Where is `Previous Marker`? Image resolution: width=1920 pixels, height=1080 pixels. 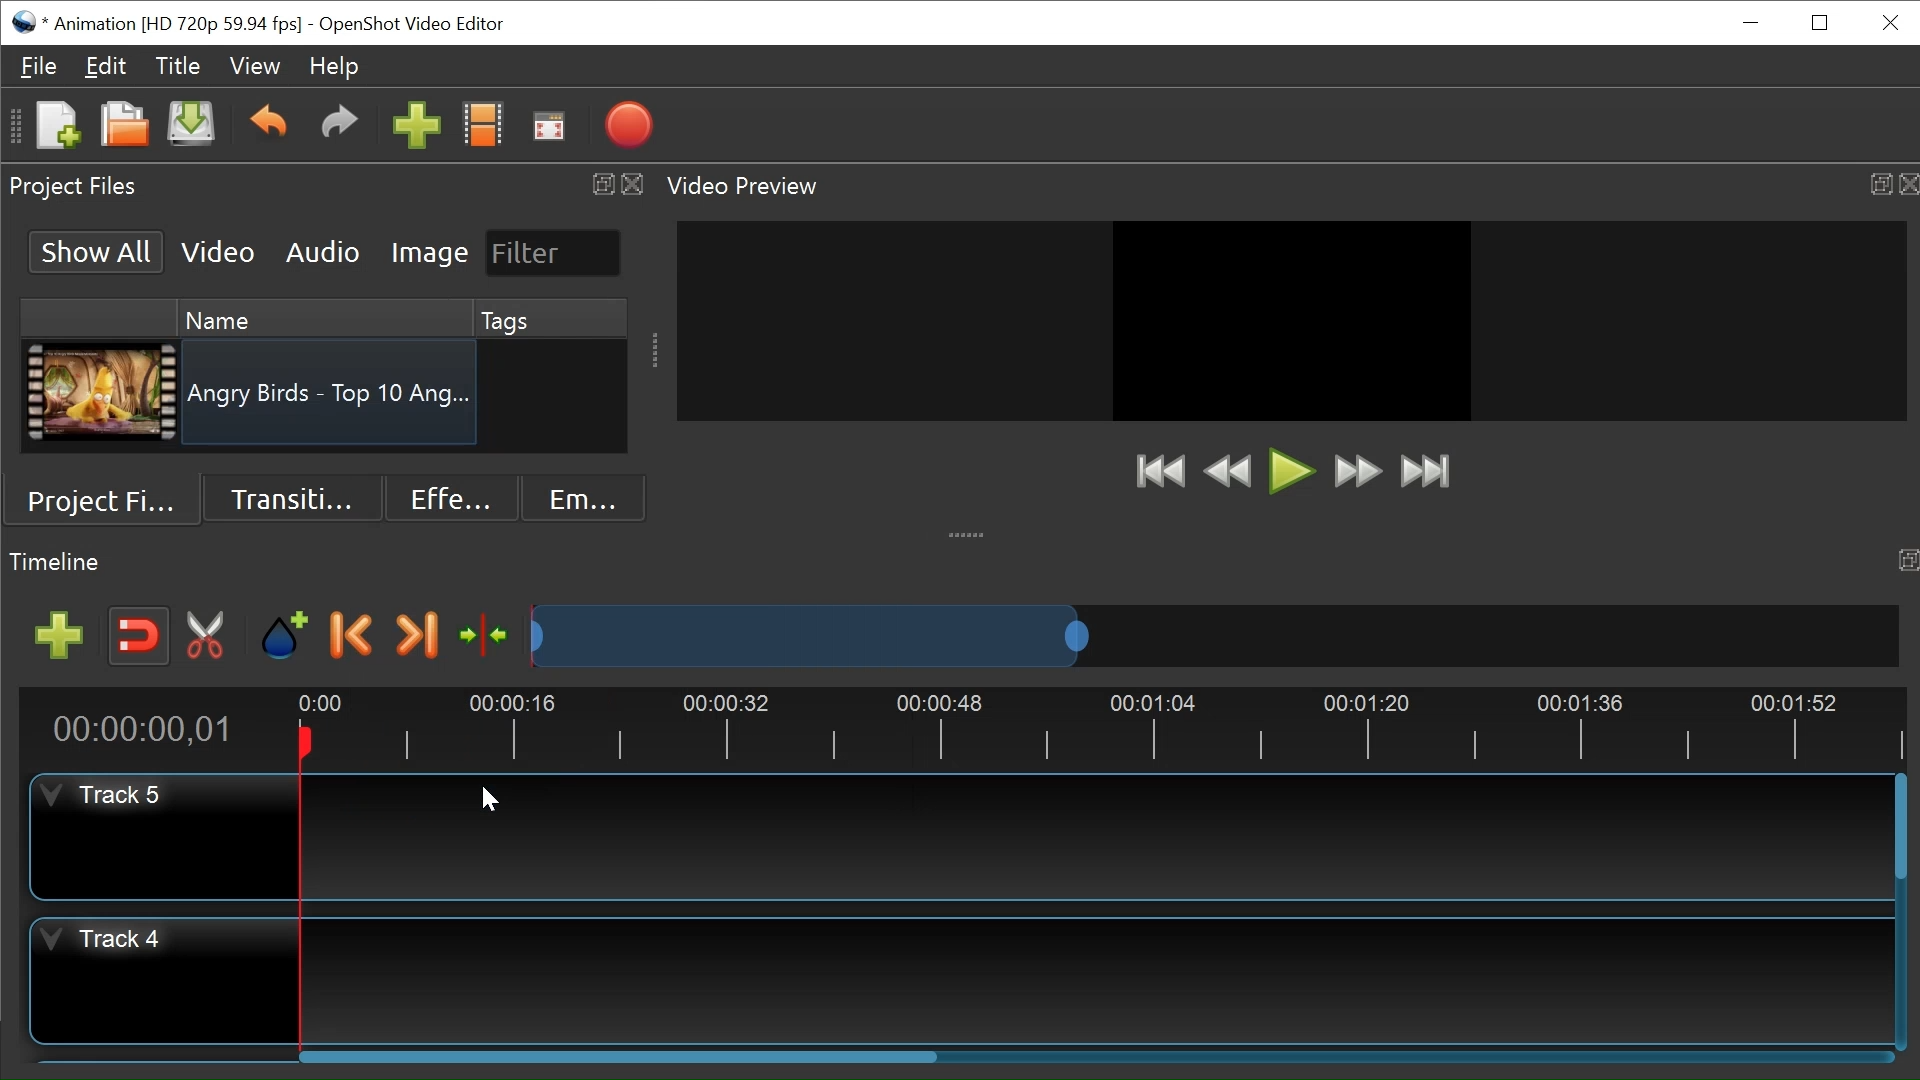
Previous Marker is located at coordinates (352, 633).